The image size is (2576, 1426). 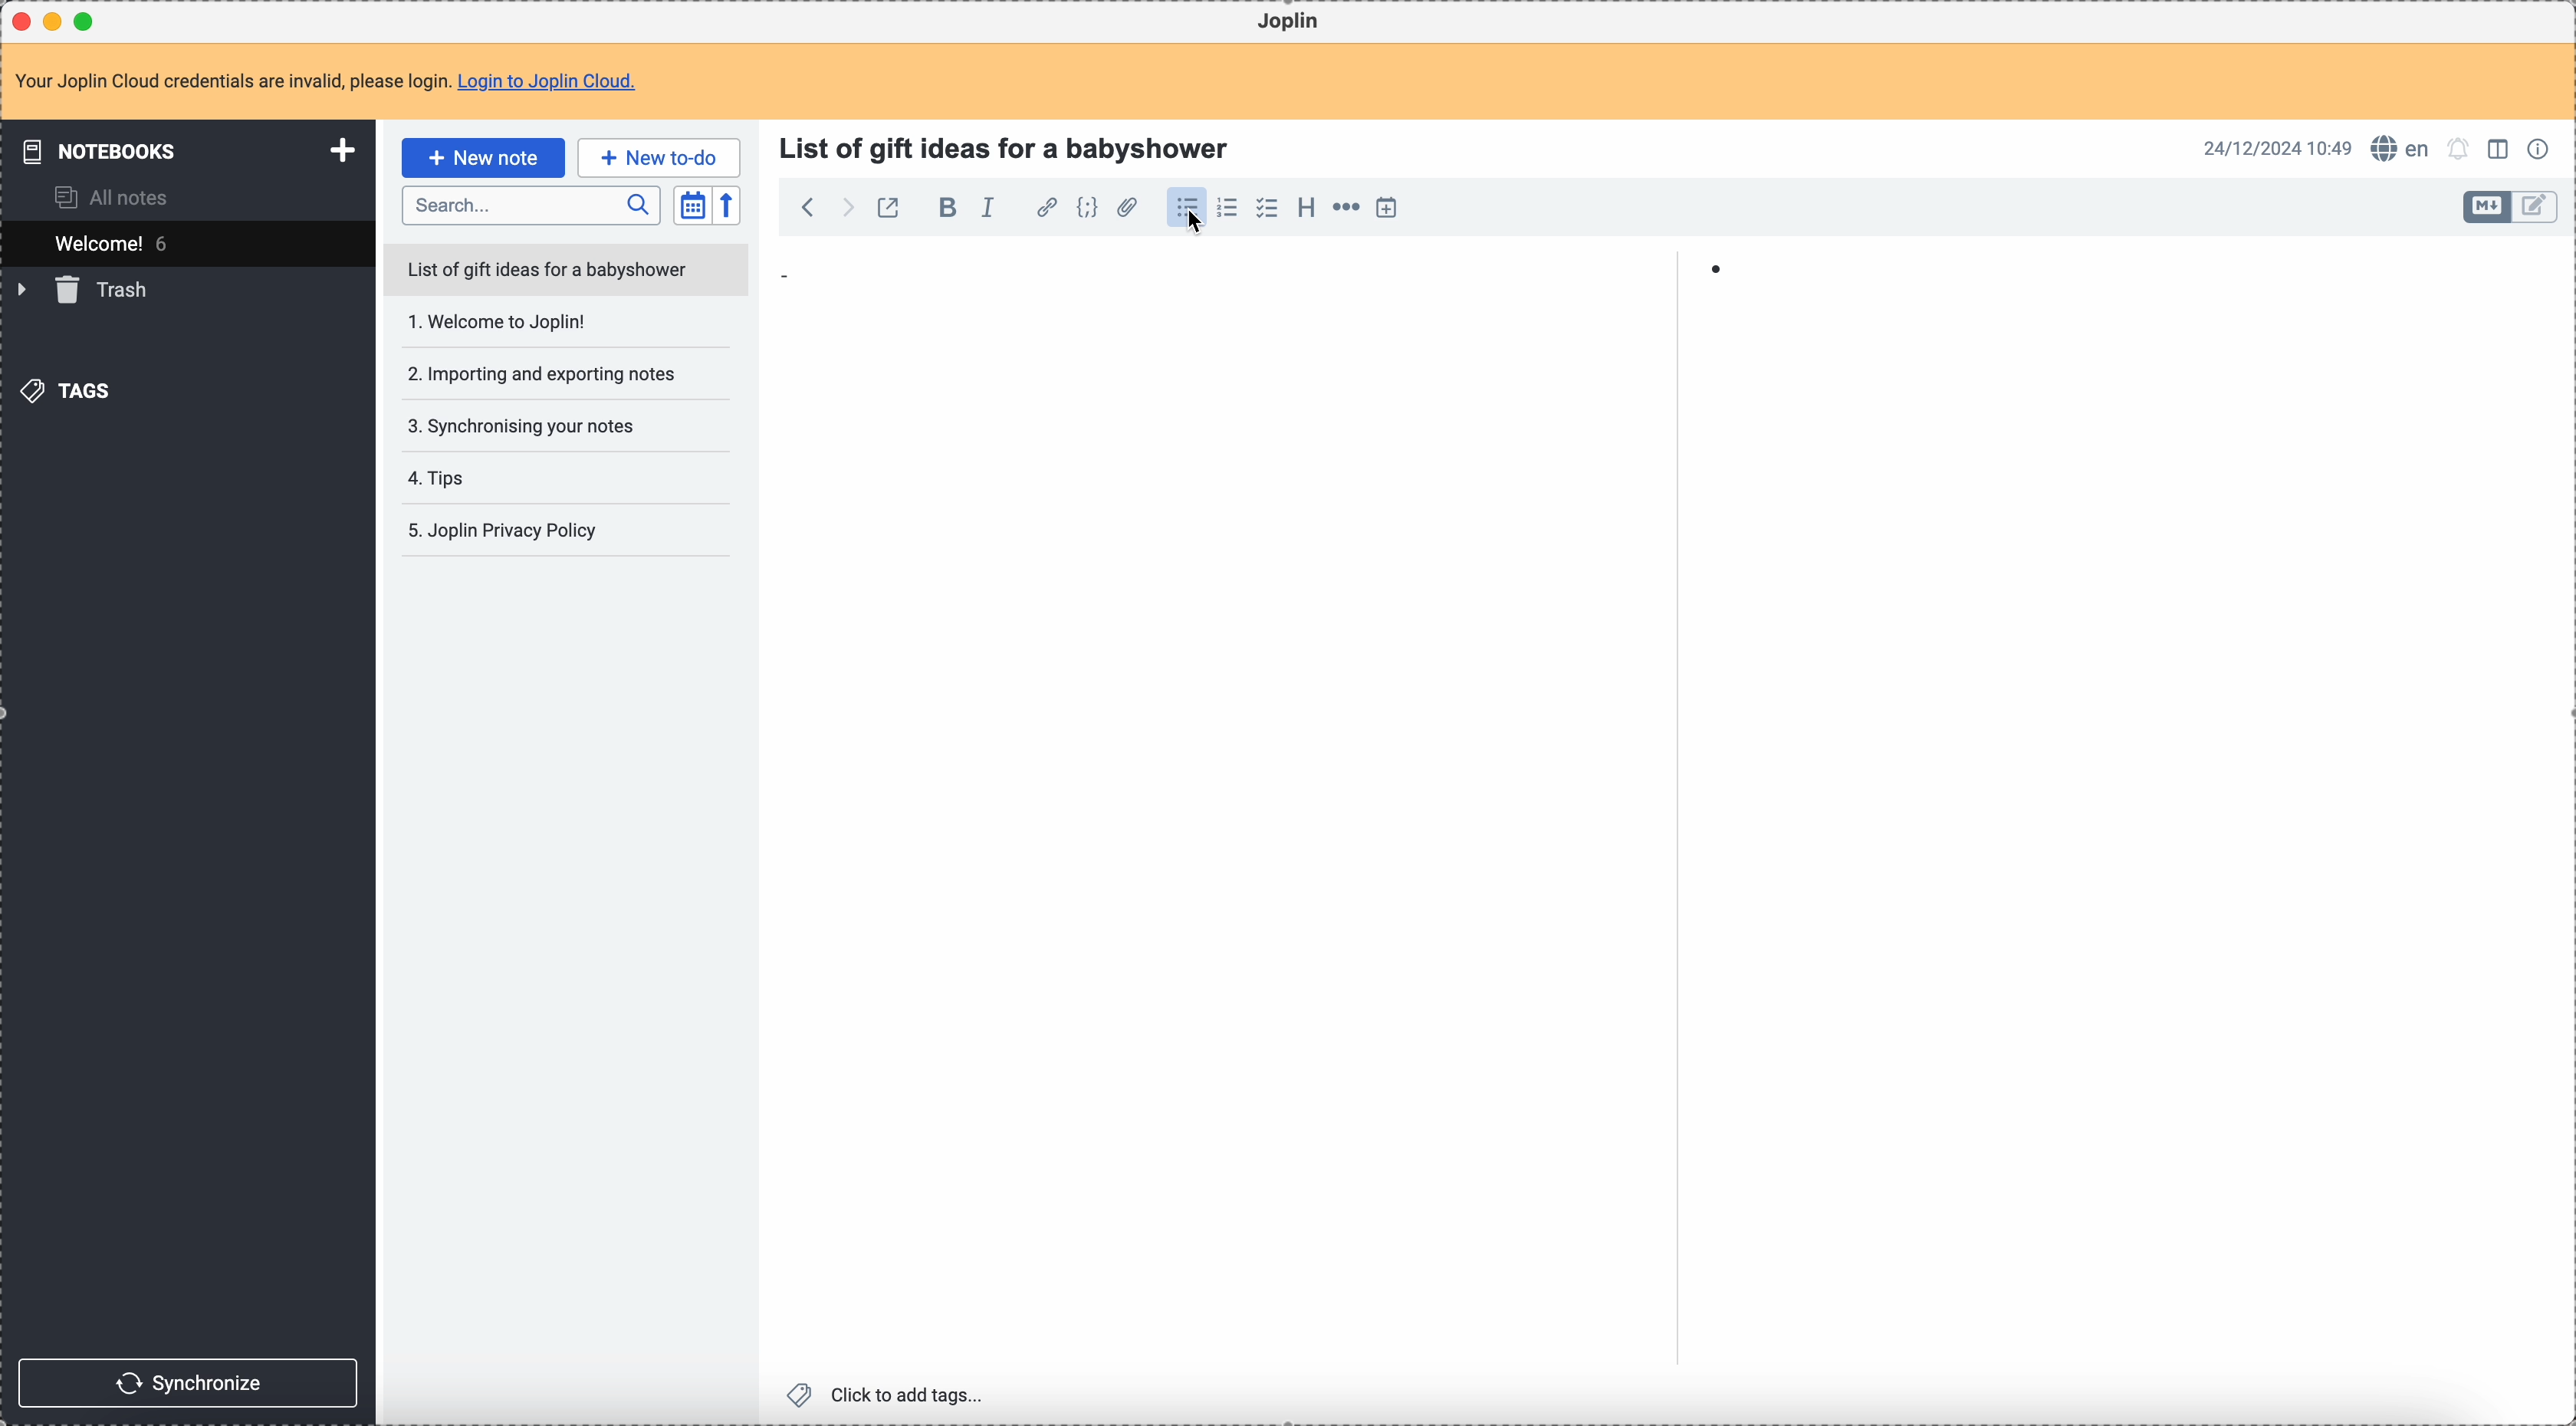 What do you see at coordinates (509, 534) in the screenshot?
I see `joplin privacy policy` at bounding box center [509, 534].